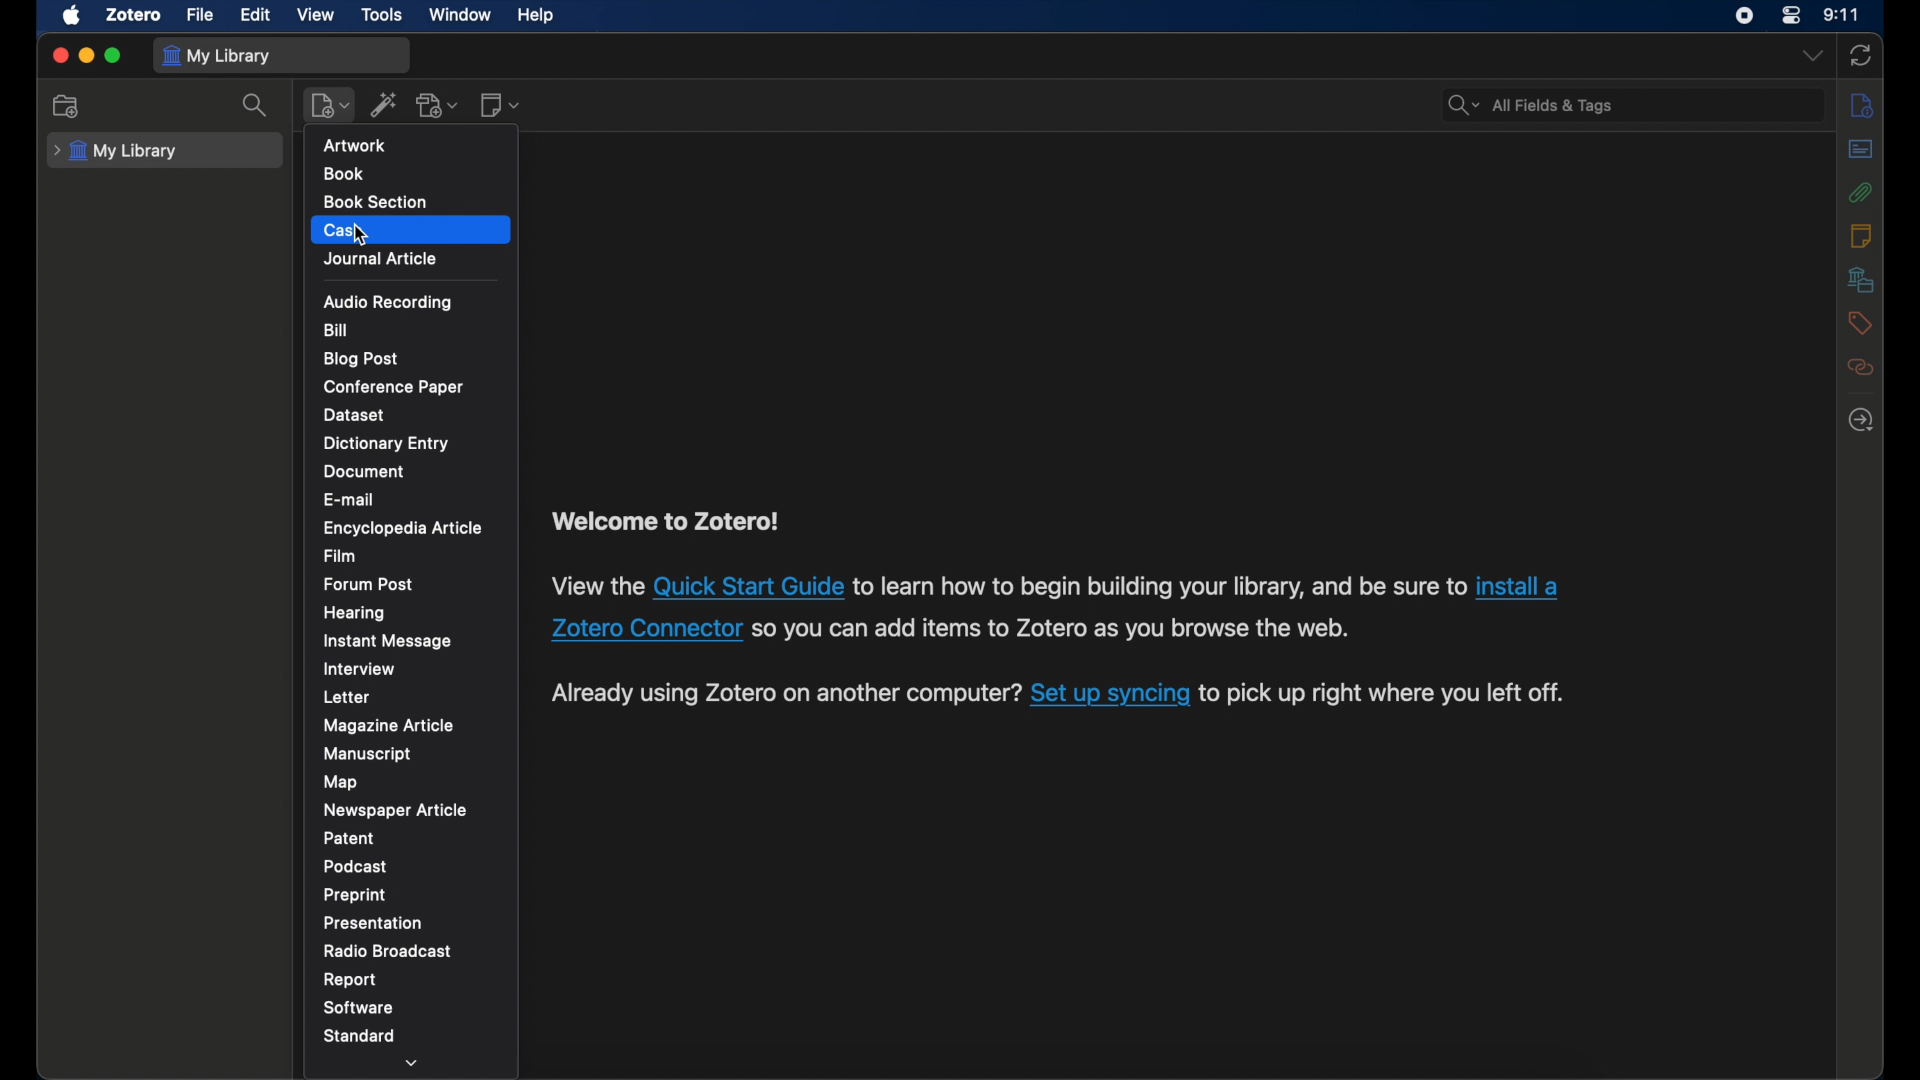 This screenshot has height=1080, width=1920. I want to click on add attachment, so click(439, 105).